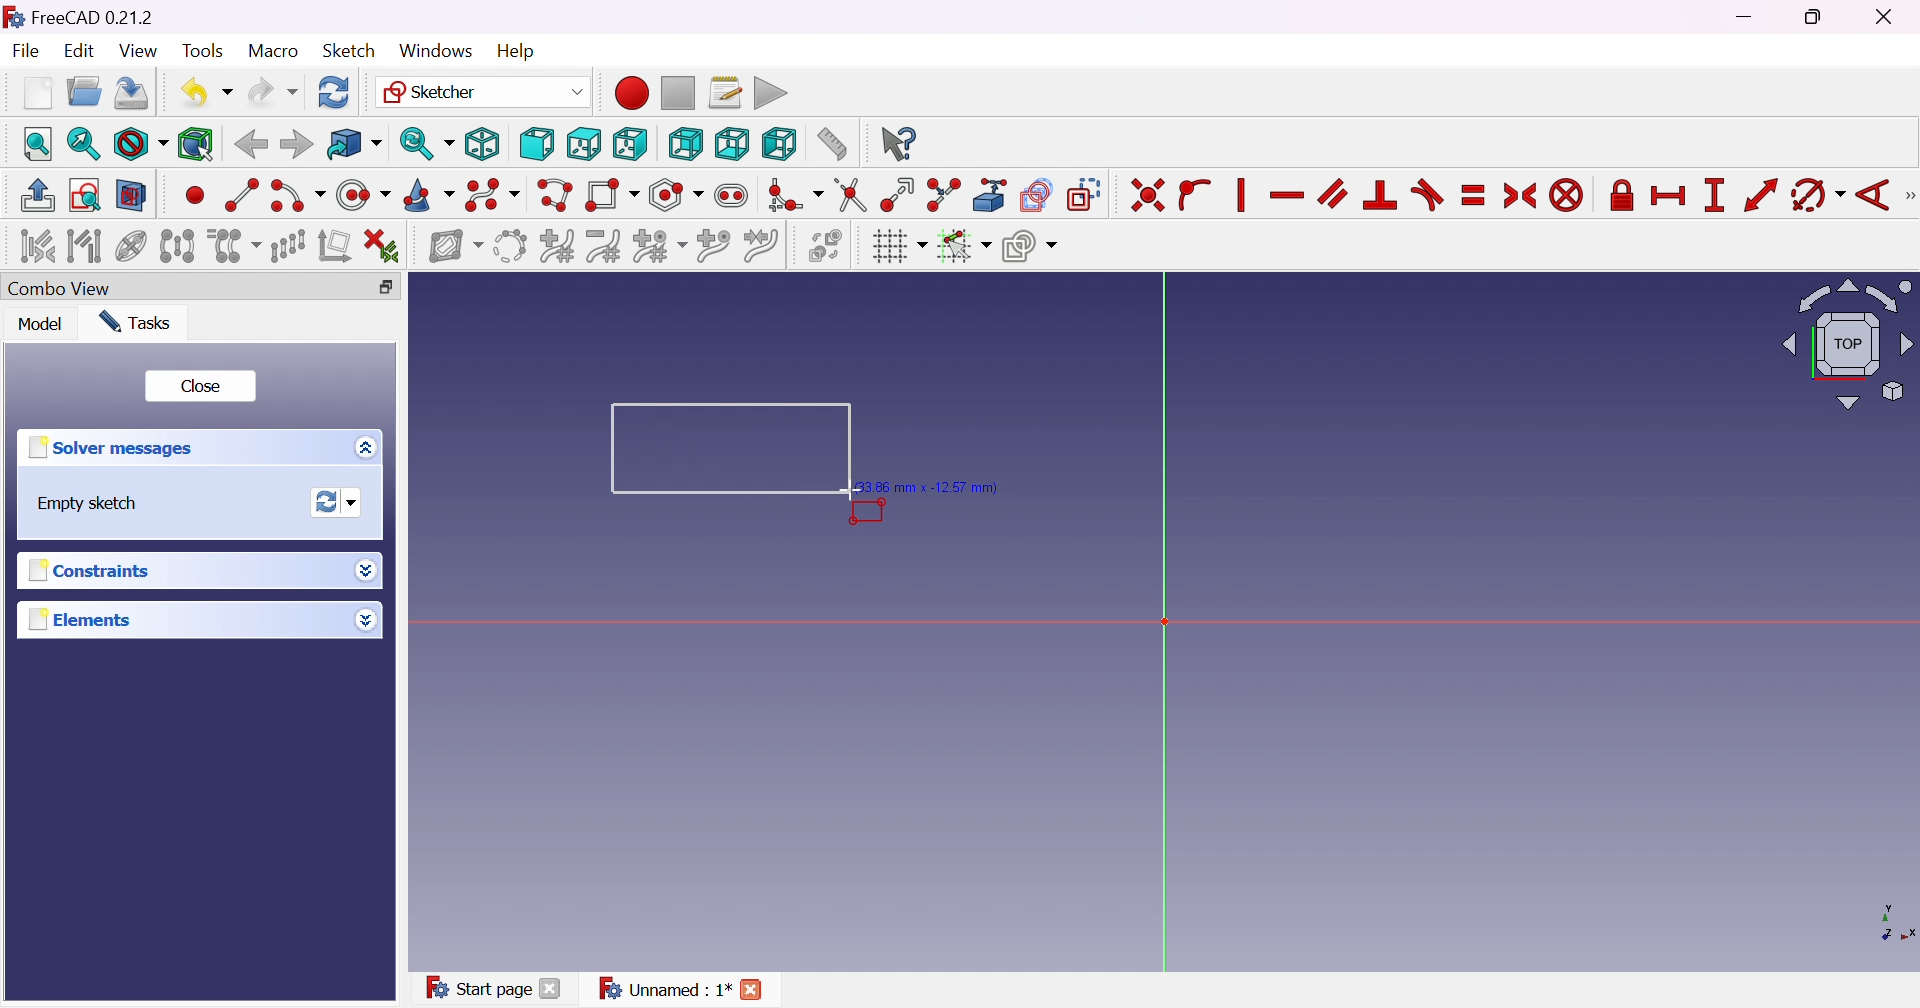 This screenshot has width=1920, height=1008. Describe the element at coordinates (1908, 196) in the screenshot. I see `[Sketcher constraints]` at that location.